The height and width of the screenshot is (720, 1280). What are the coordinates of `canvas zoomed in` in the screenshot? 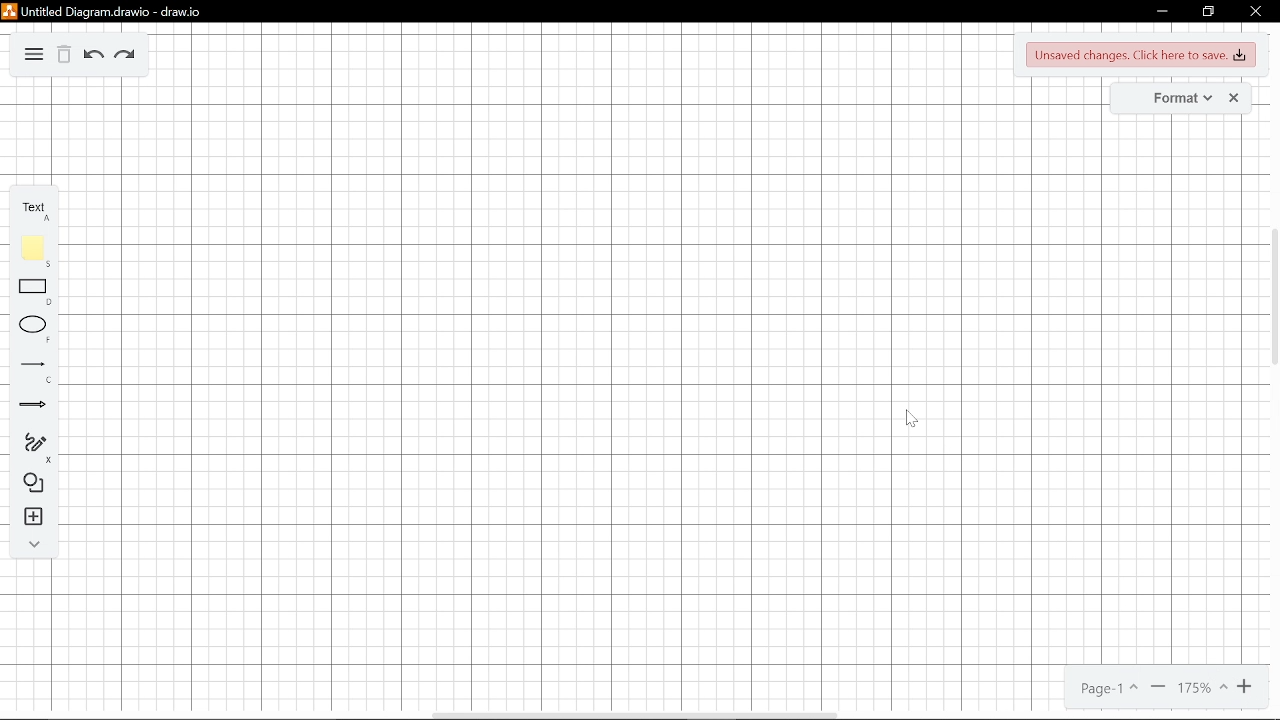 It's located at (581, 371).